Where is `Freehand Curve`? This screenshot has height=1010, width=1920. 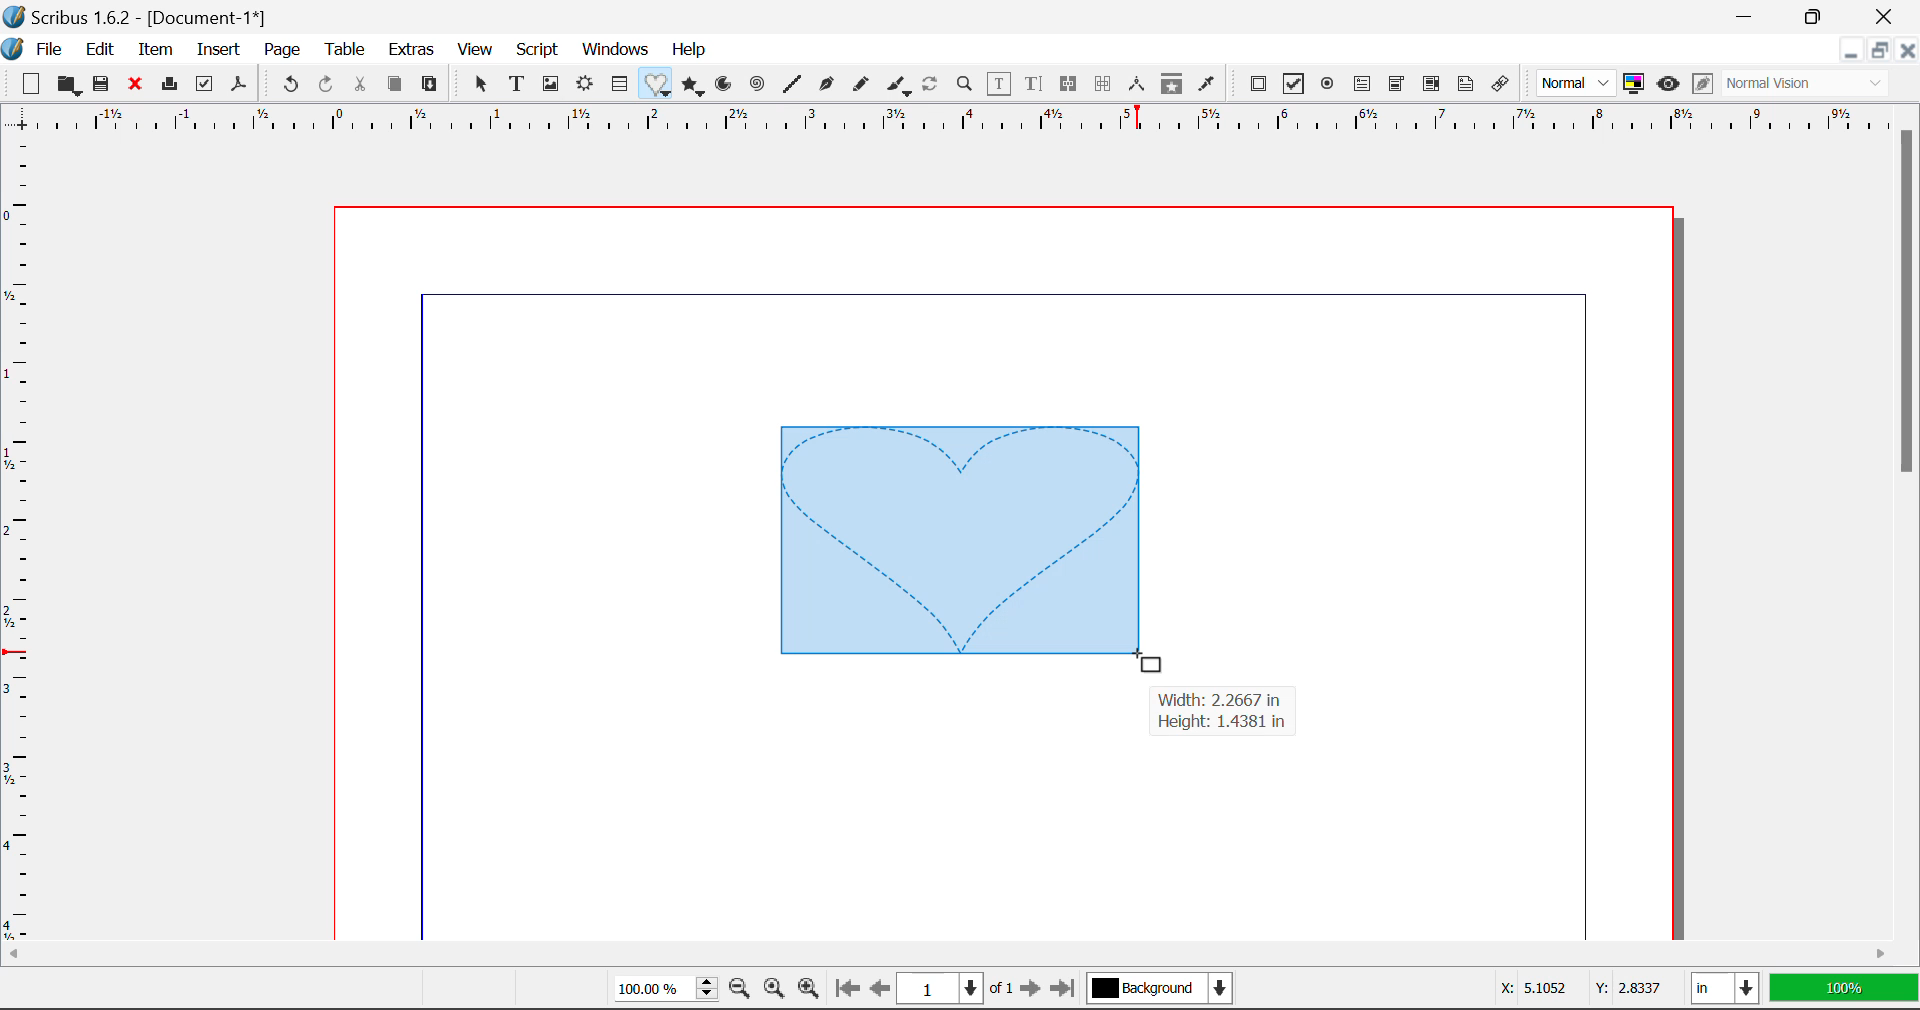 Freehand Curve is located at coordinates (863, 84).